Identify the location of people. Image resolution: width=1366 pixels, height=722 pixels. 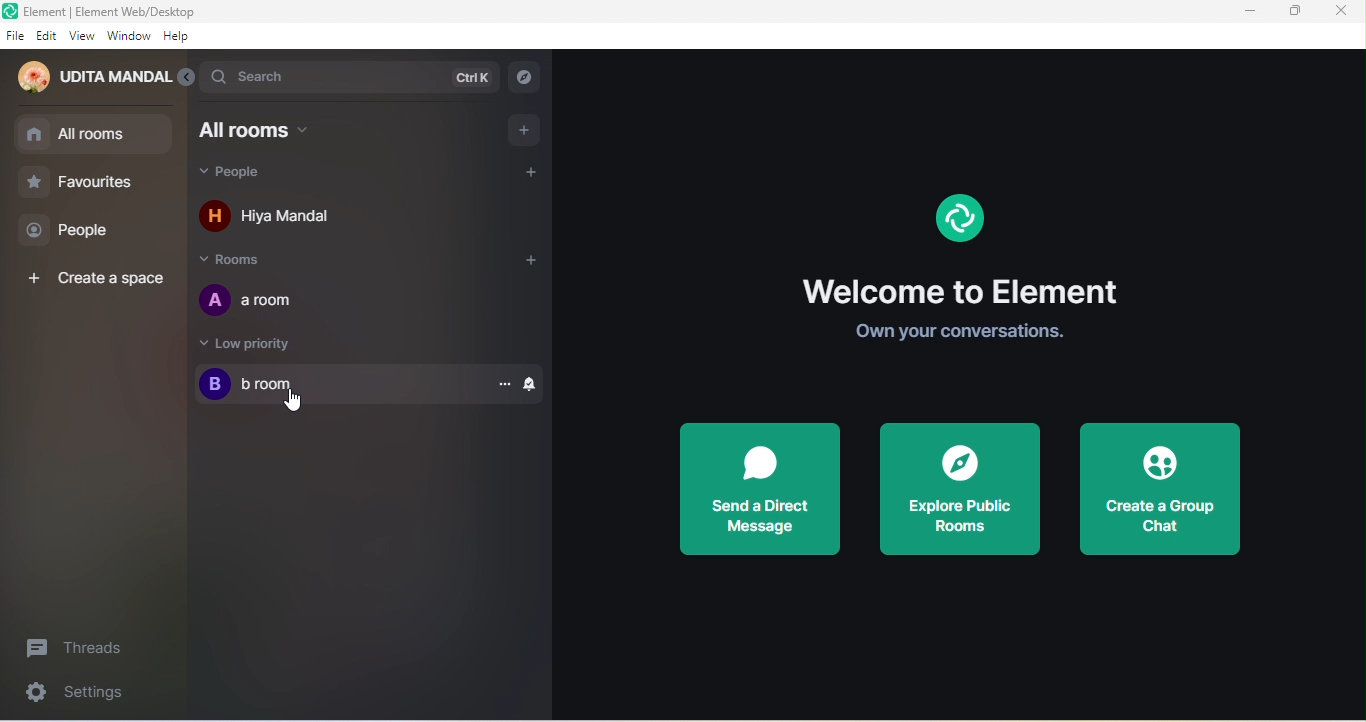
(254, 174).